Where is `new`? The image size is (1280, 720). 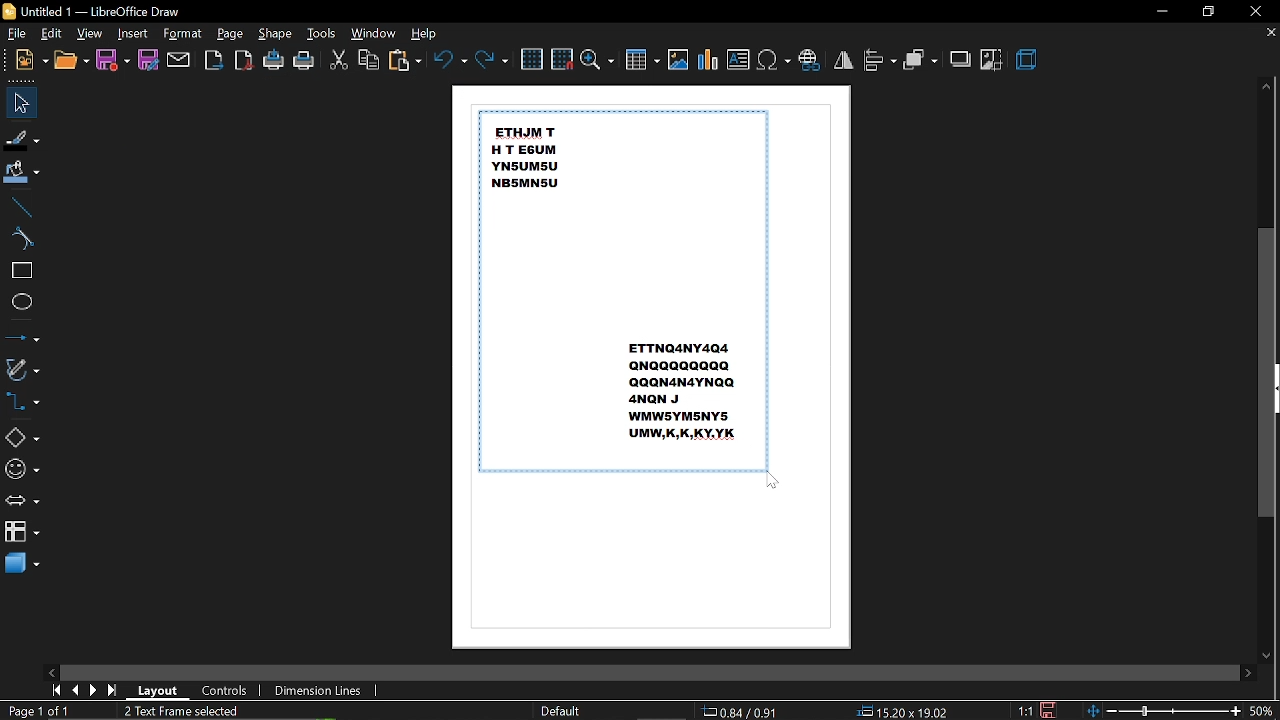 new is located at coordinates (32, 61).